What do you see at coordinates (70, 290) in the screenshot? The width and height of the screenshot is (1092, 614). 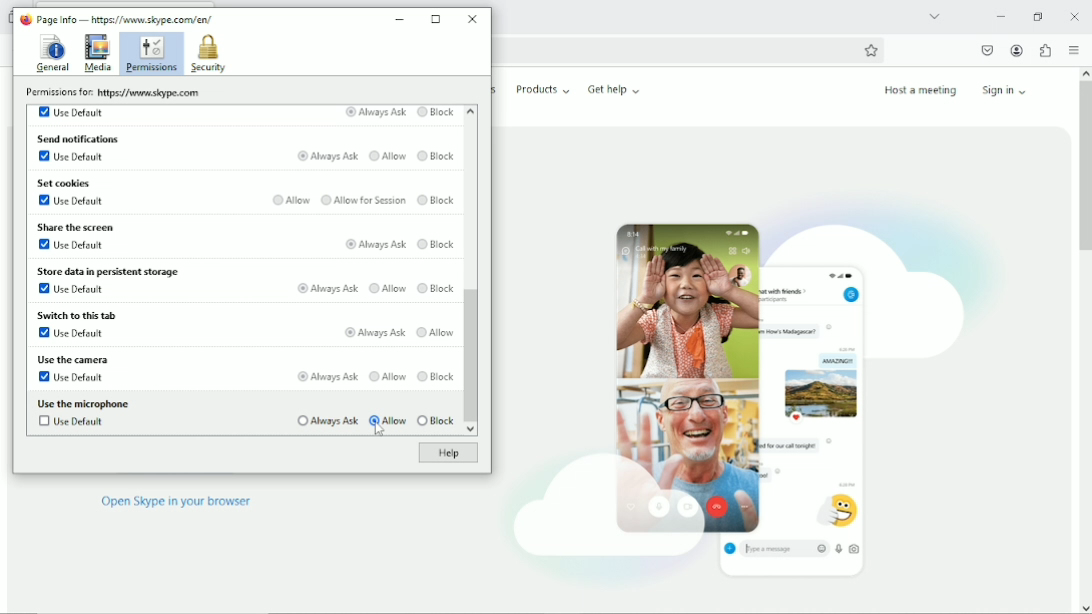 I see `Use default` at bounding box center [70, 290].